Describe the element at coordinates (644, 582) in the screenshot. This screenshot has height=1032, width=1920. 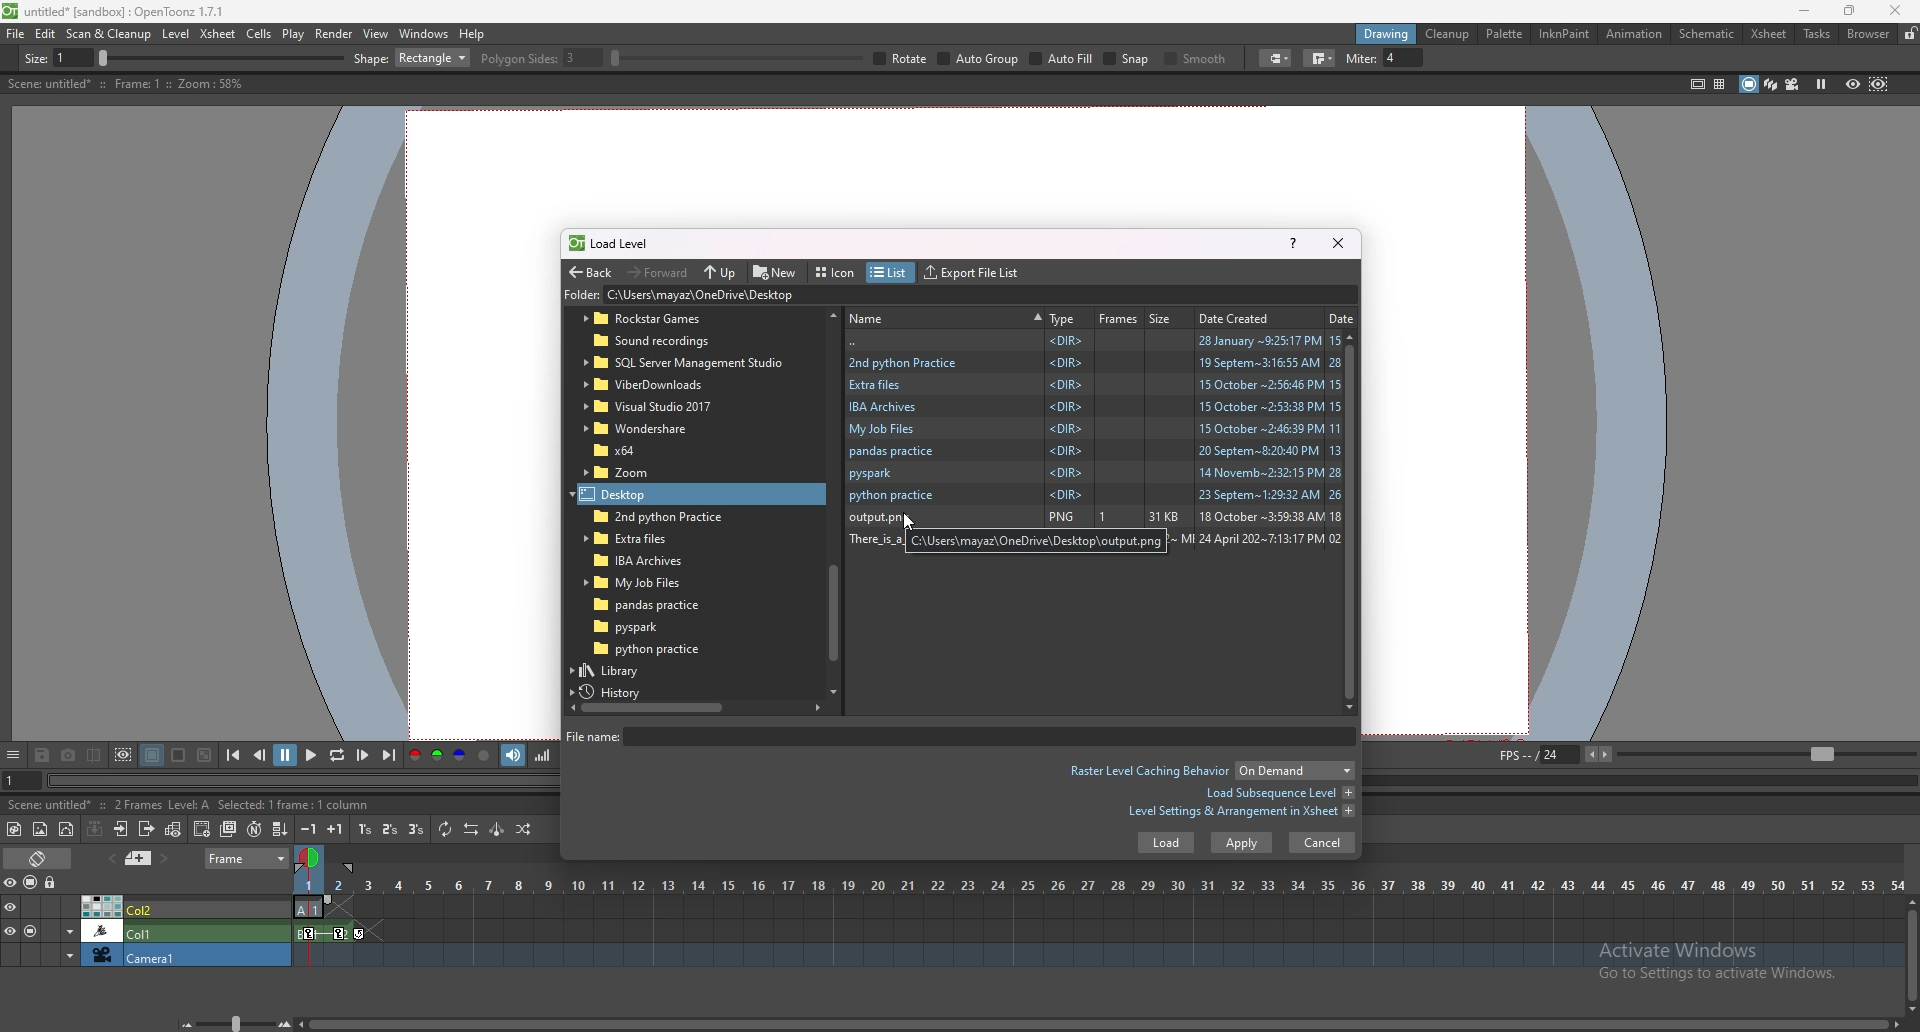
I see `folder` at that location.